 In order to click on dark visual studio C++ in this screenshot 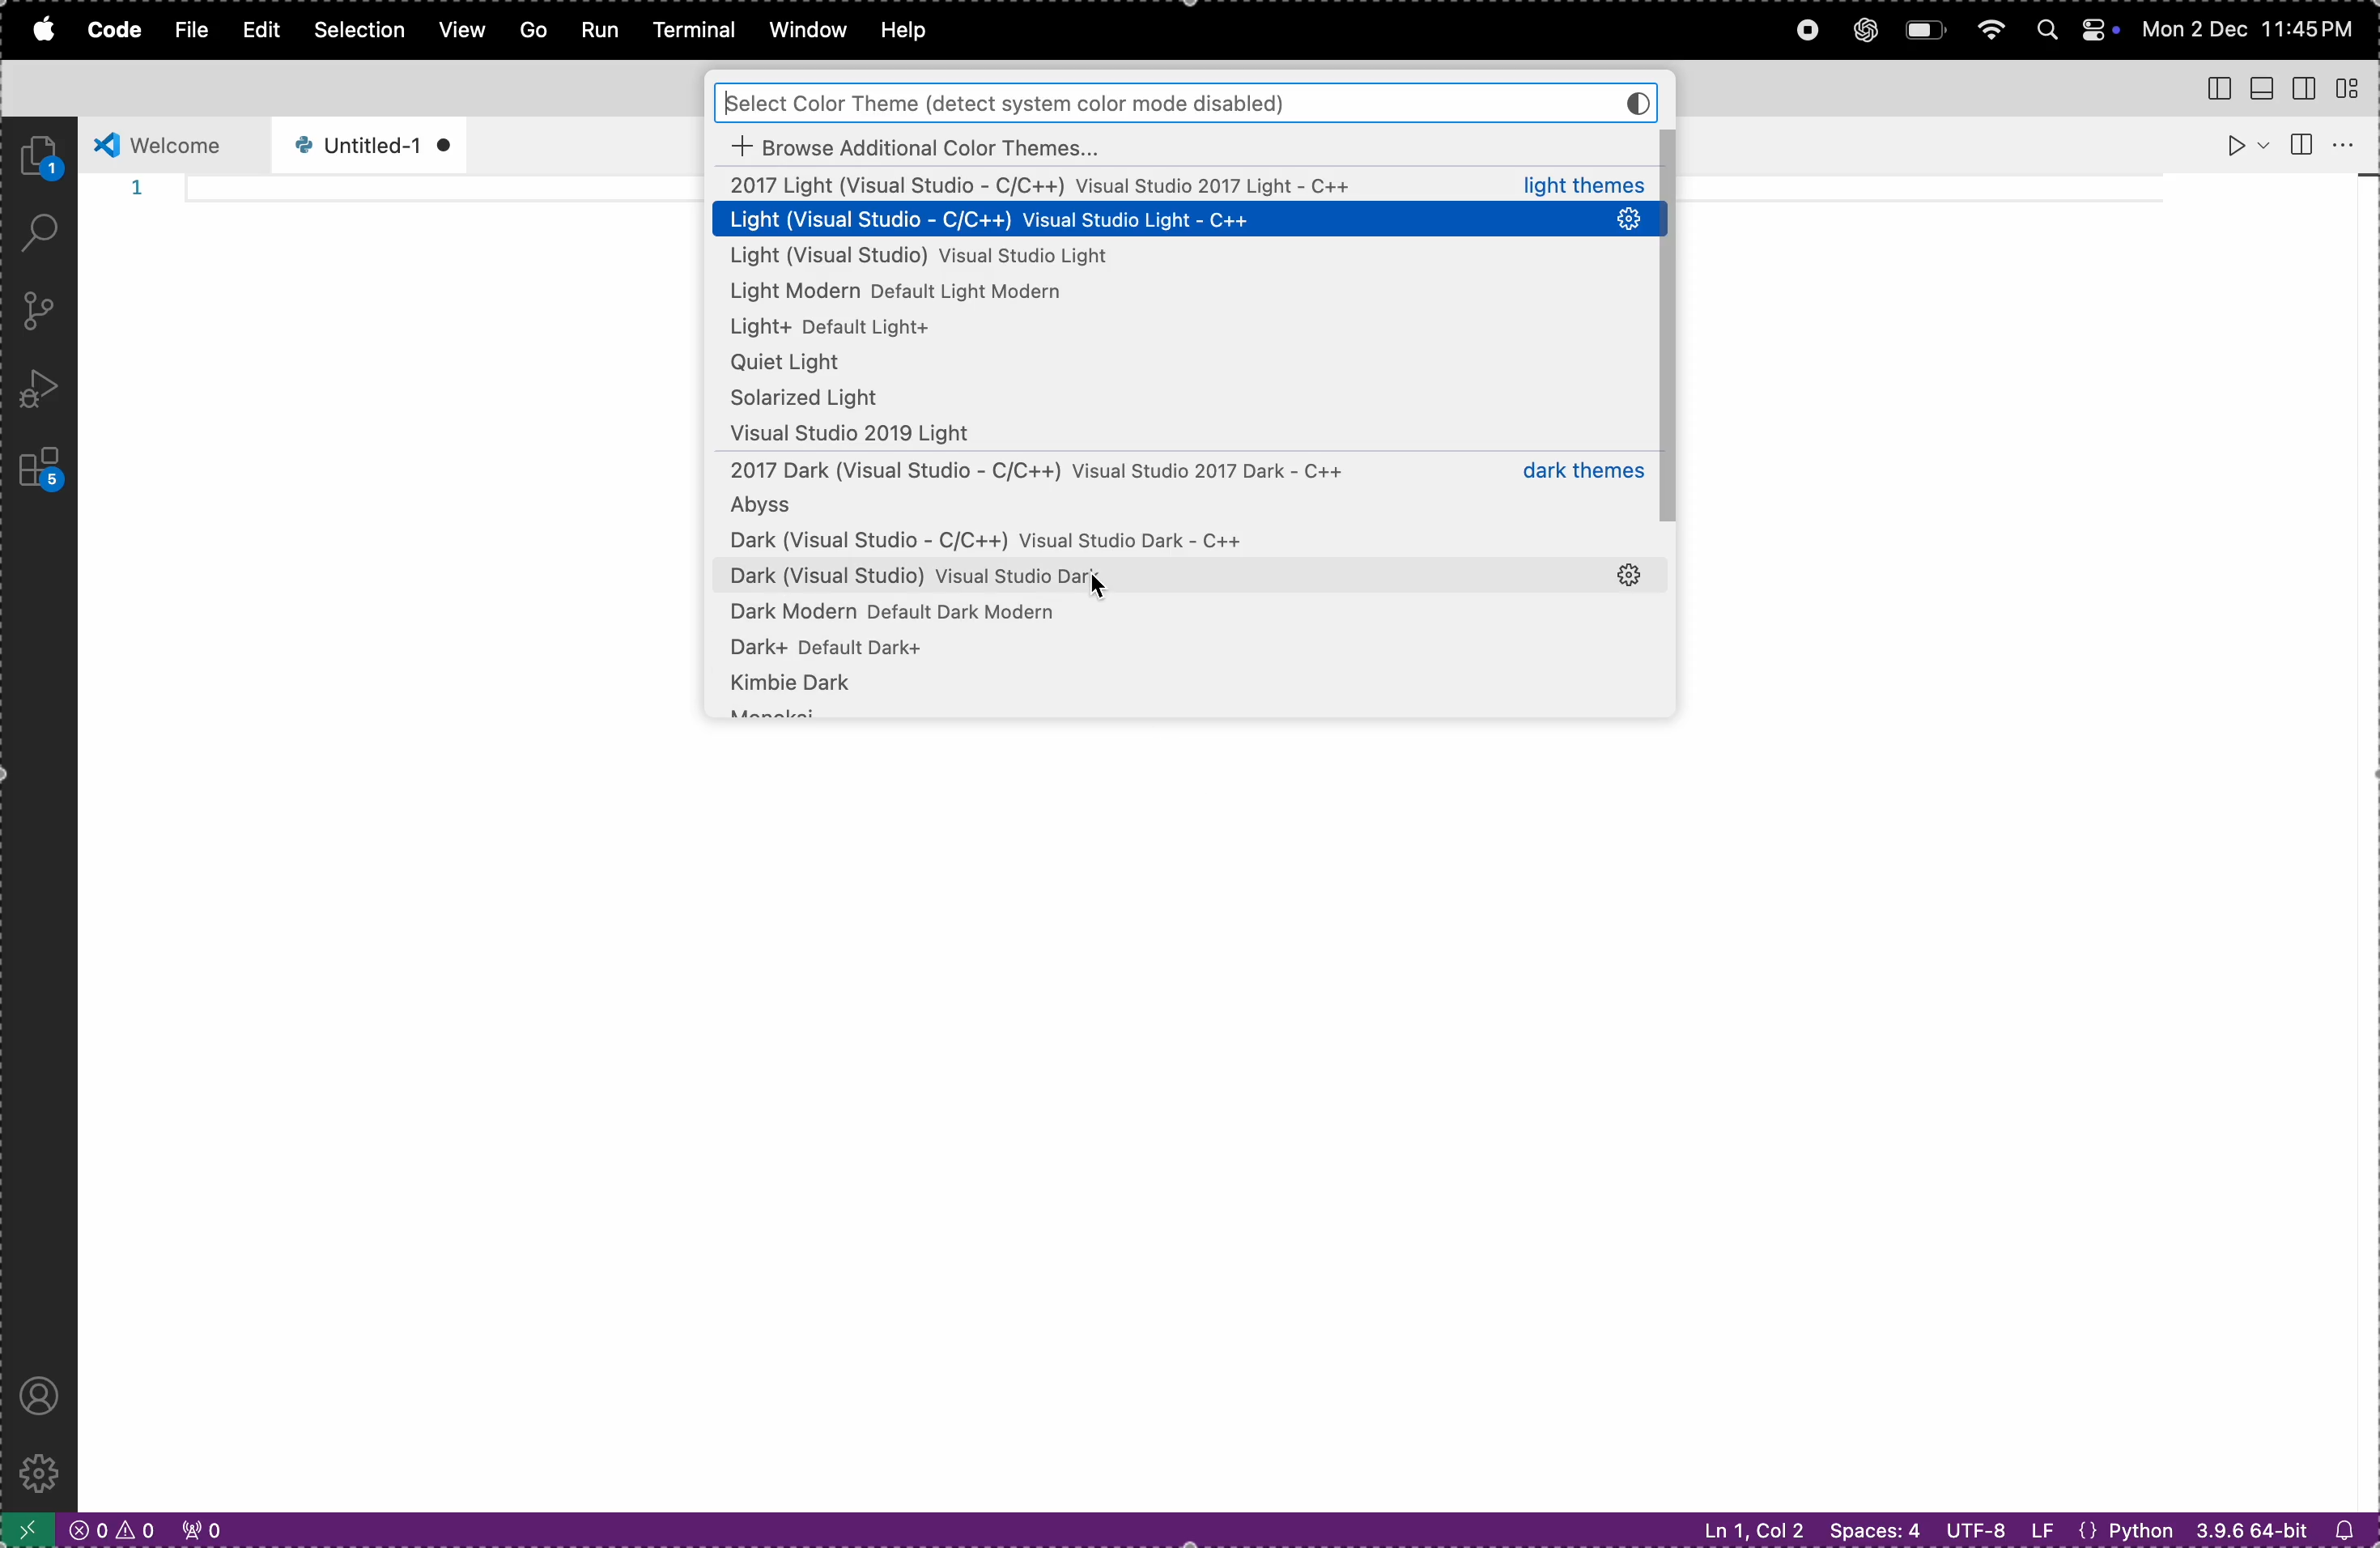, I will do `click(1167, 543)`.